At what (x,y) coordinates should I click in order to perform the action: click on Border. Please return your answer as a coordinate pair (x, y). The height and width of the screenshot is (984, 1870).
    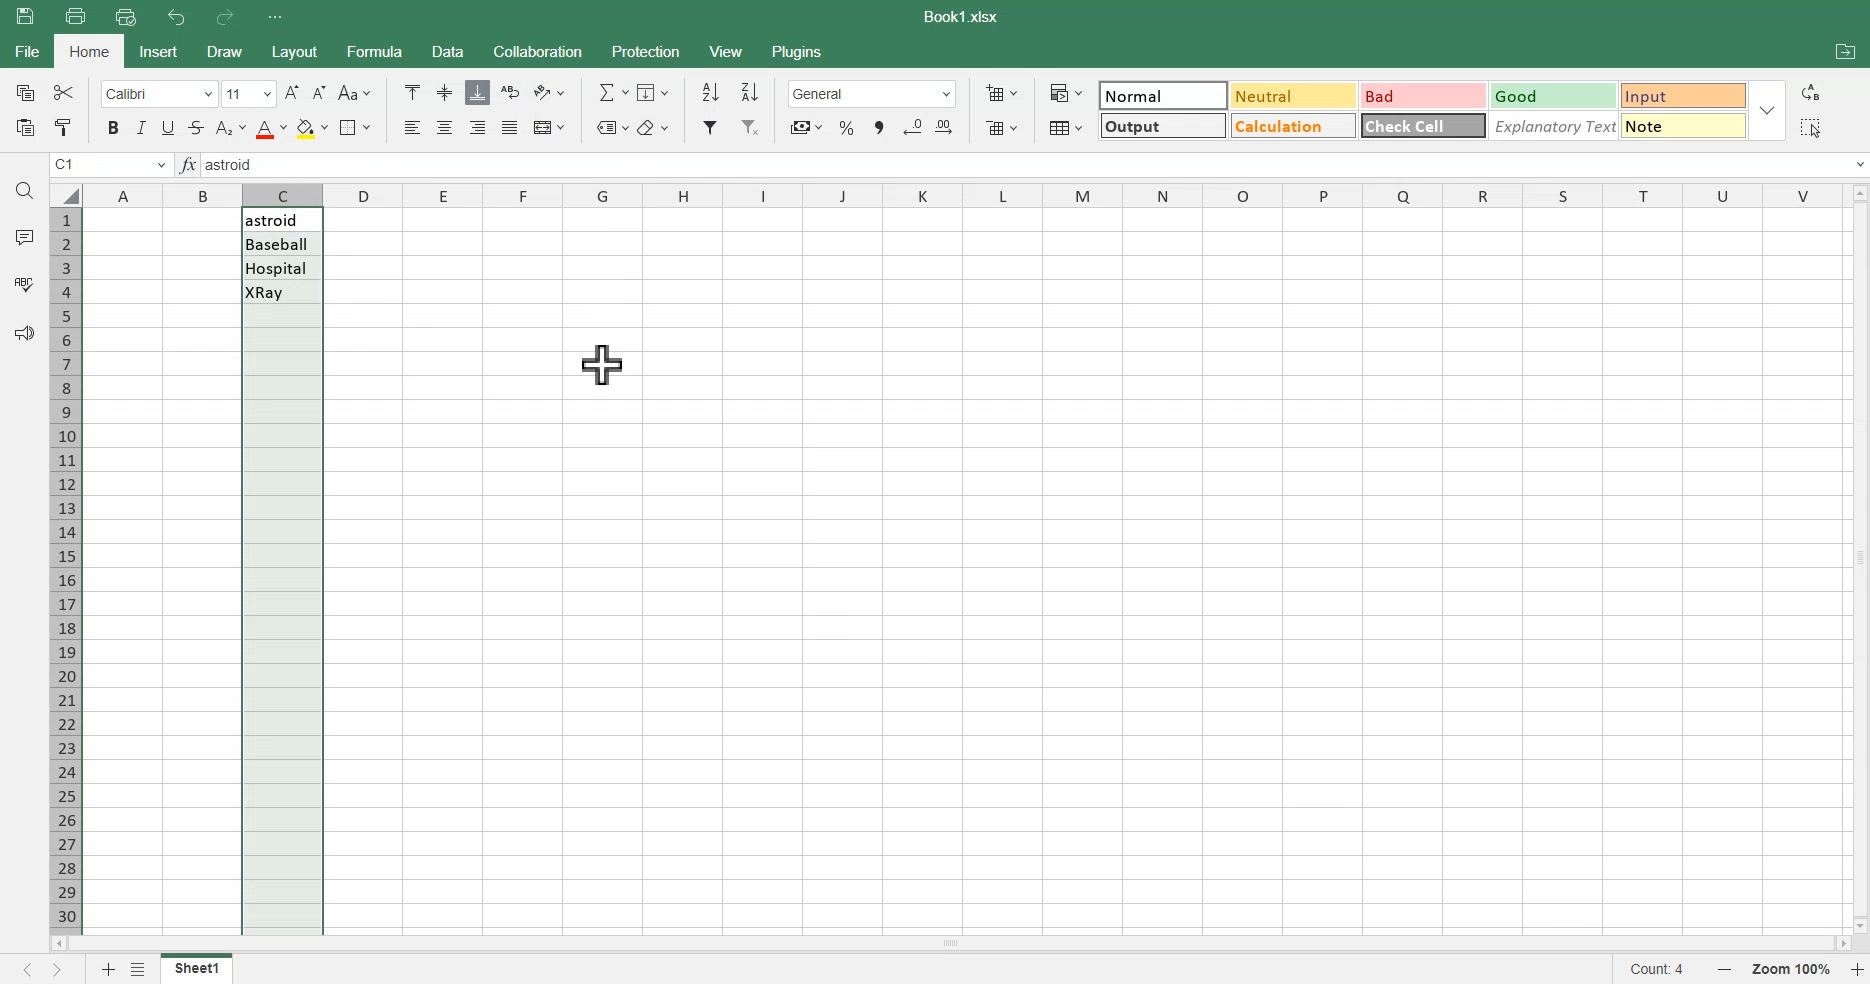
    Looking at the image, I should click on (355, 128).